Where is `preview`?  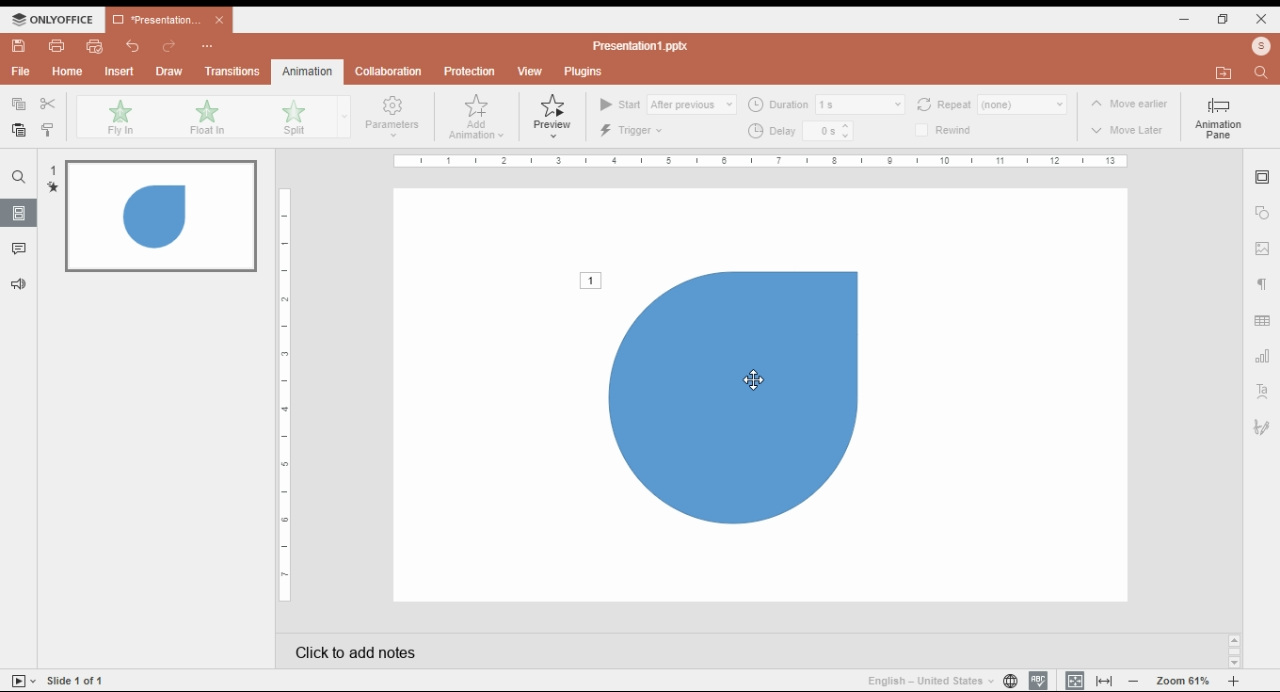 preview is located at coordinates (553, 117).